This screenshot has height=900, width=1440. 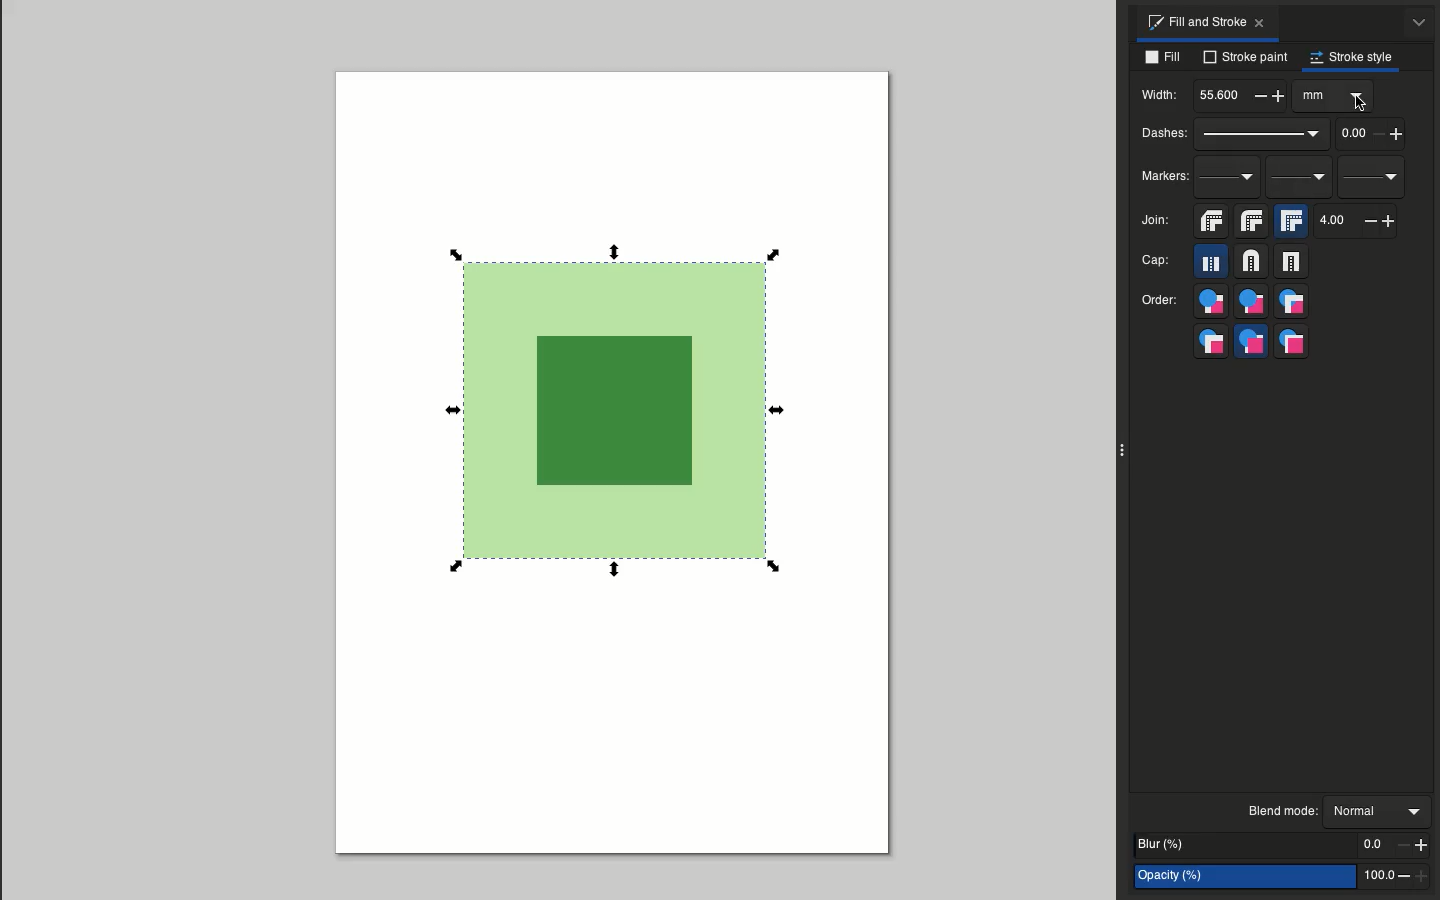 I want to click on Cap, so click(x=1154, y=260).